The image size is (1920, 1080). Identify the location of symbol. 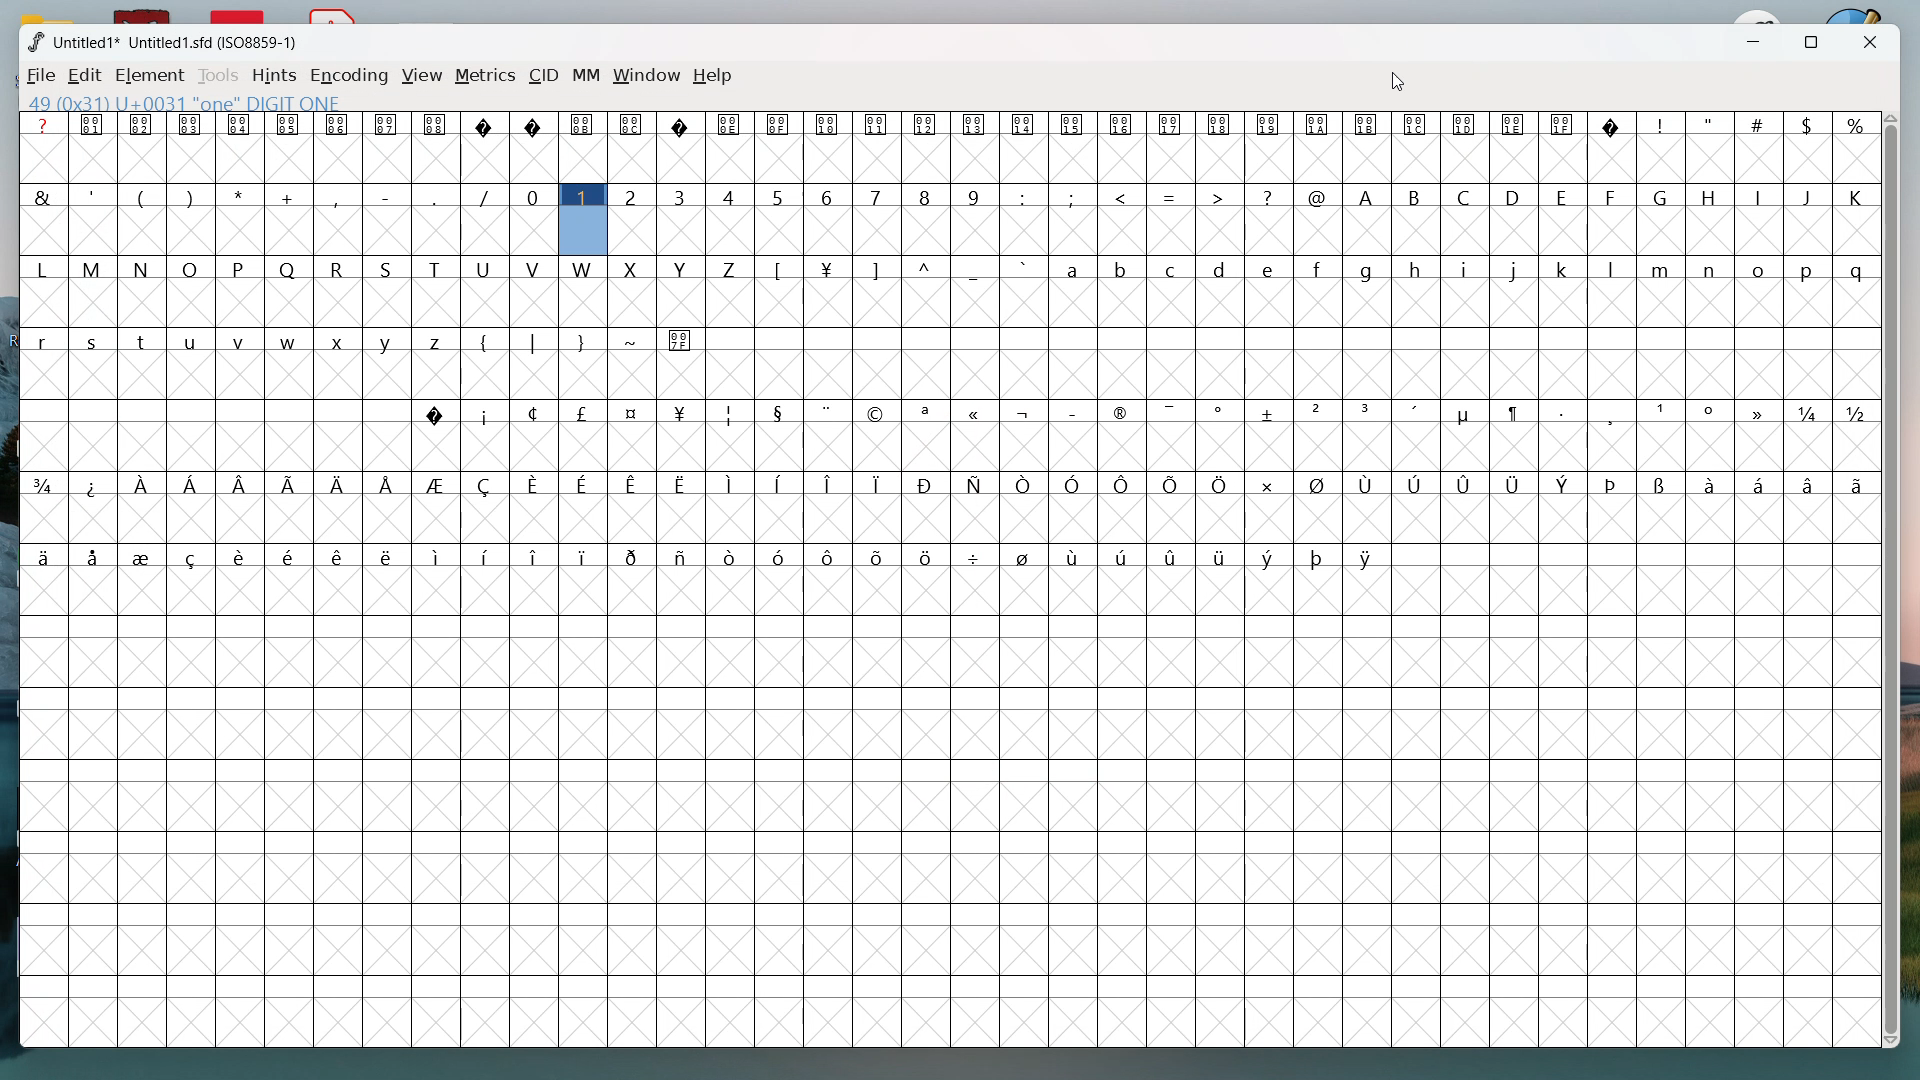
(1221, 484).